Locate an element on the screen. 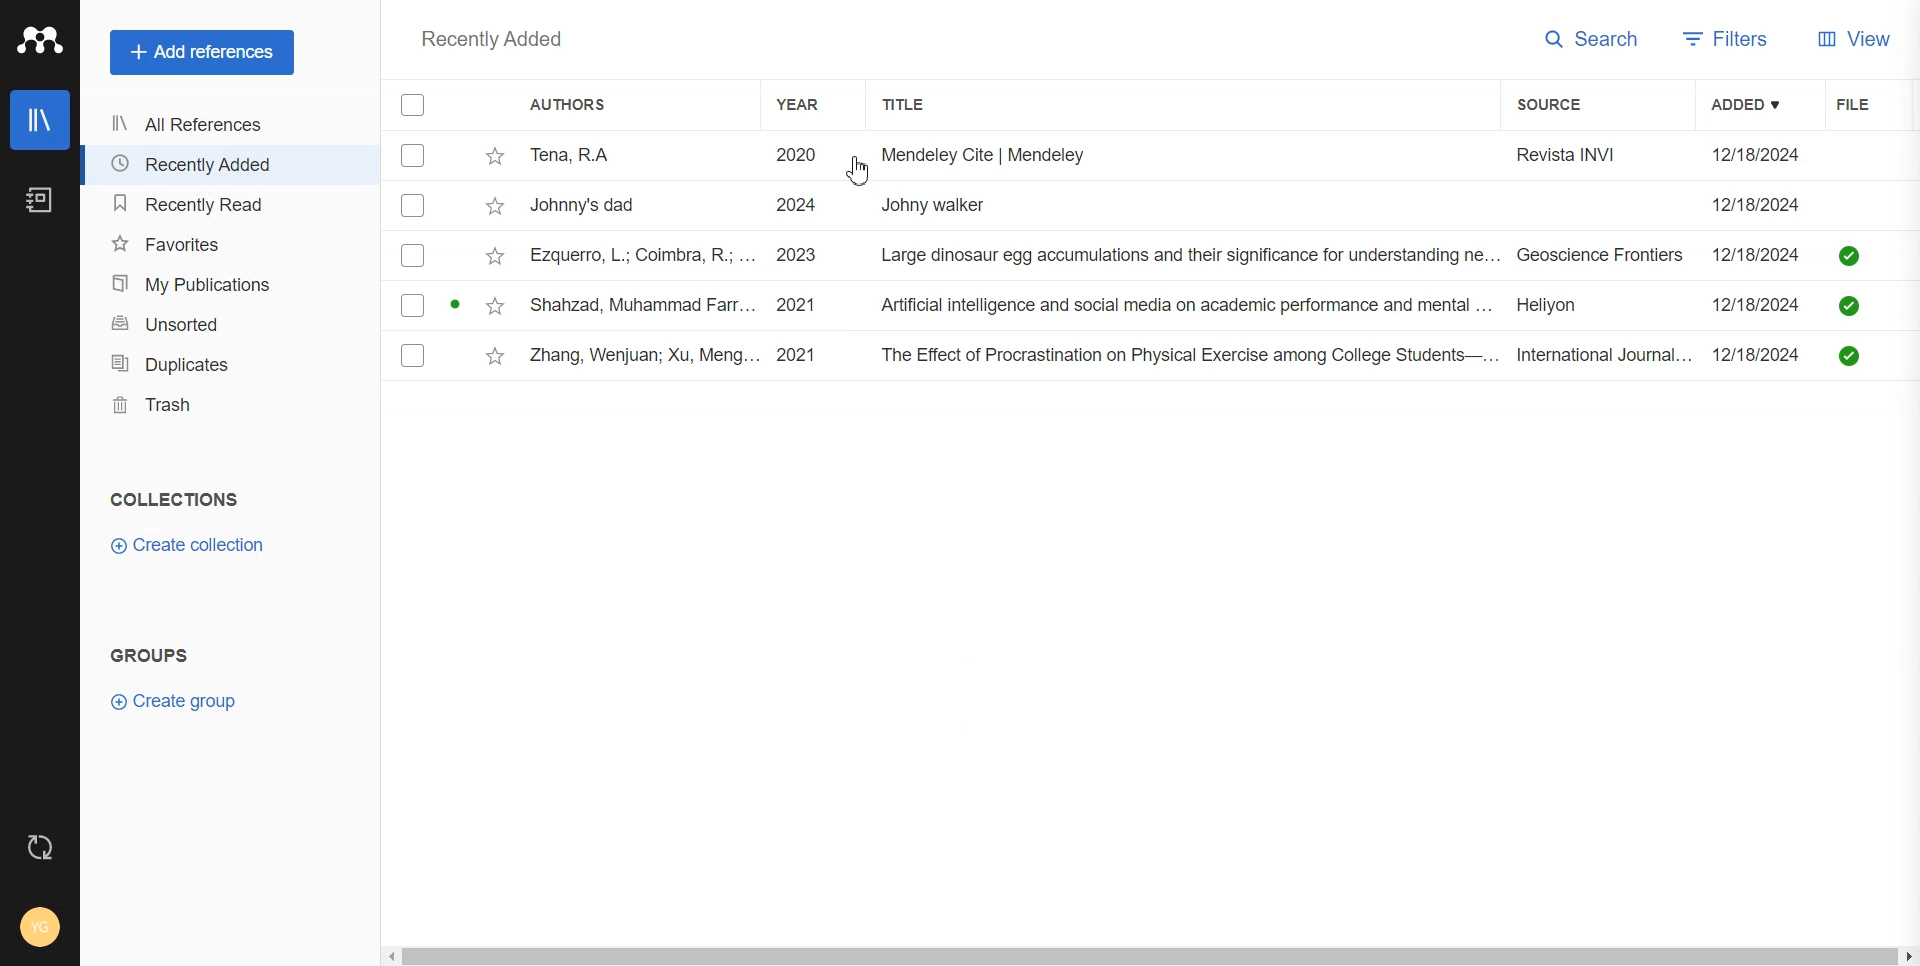  Shahzad, Muhammad Farr... 2021 Artificial intelligence and social media on academic performance and mental ...  Heliyon is located at coordinates (1109, 304).